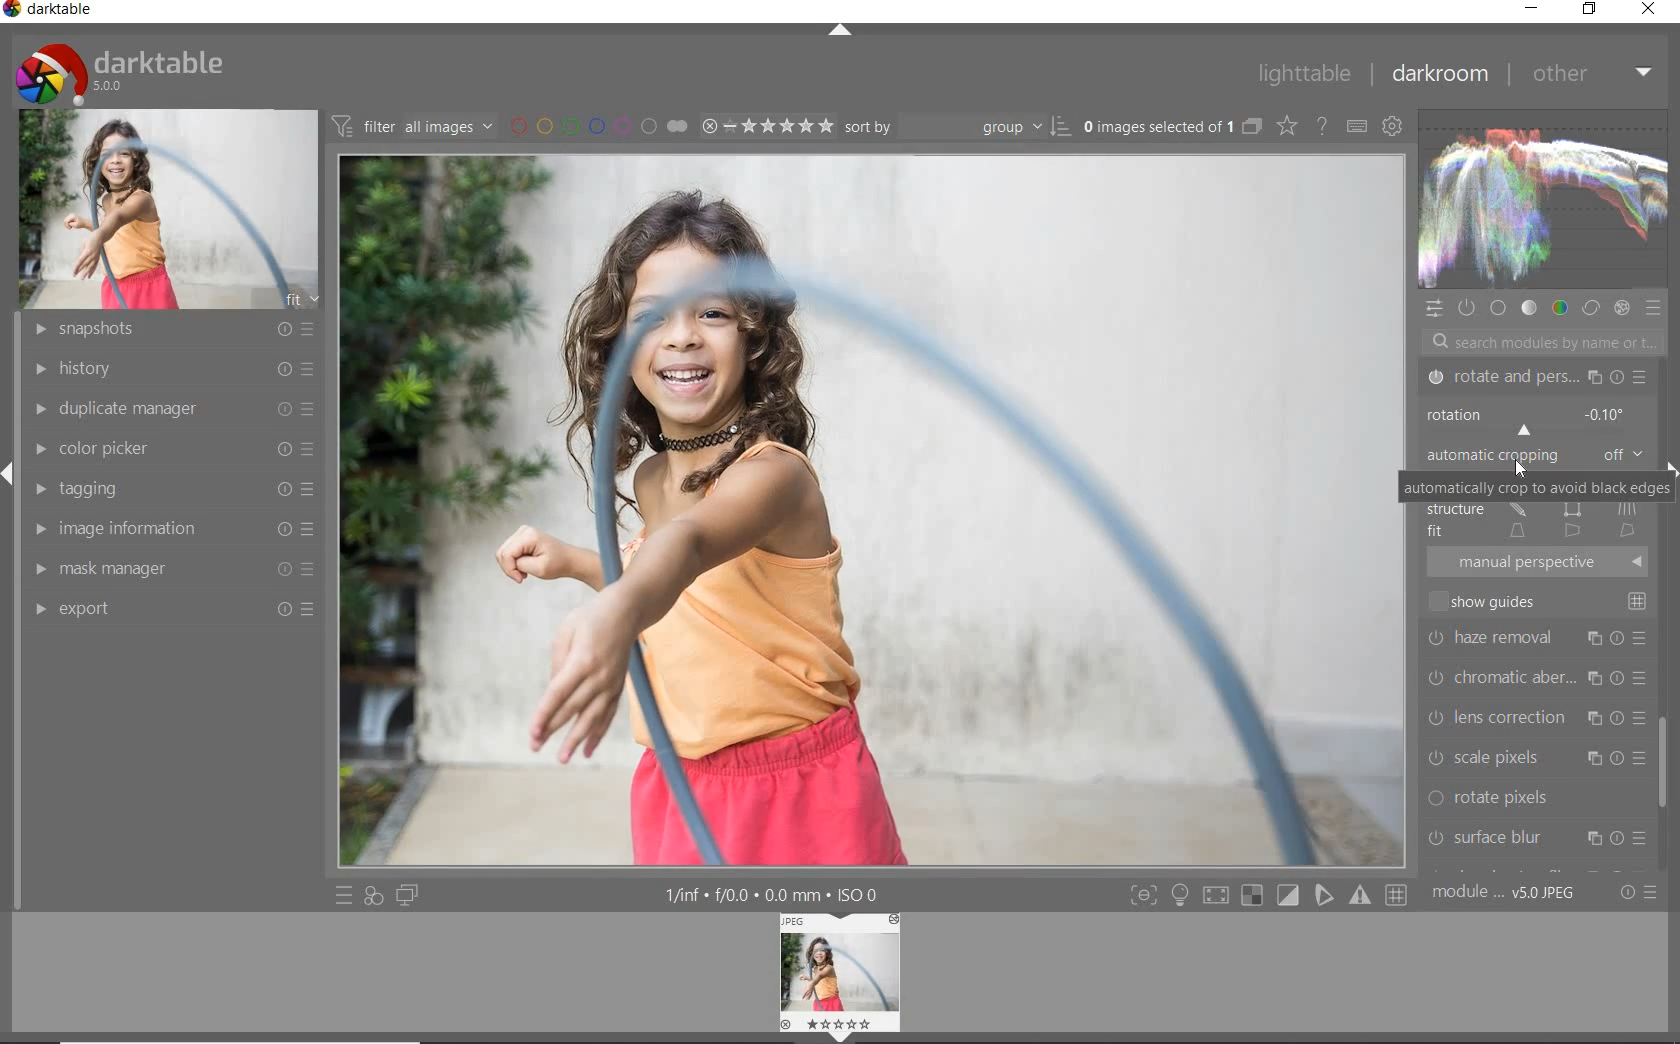 This screenshot has width=1680, height=1044. Describe the element at coordinates (1530, 9) in the screenshot. I see `minimize` at that location.